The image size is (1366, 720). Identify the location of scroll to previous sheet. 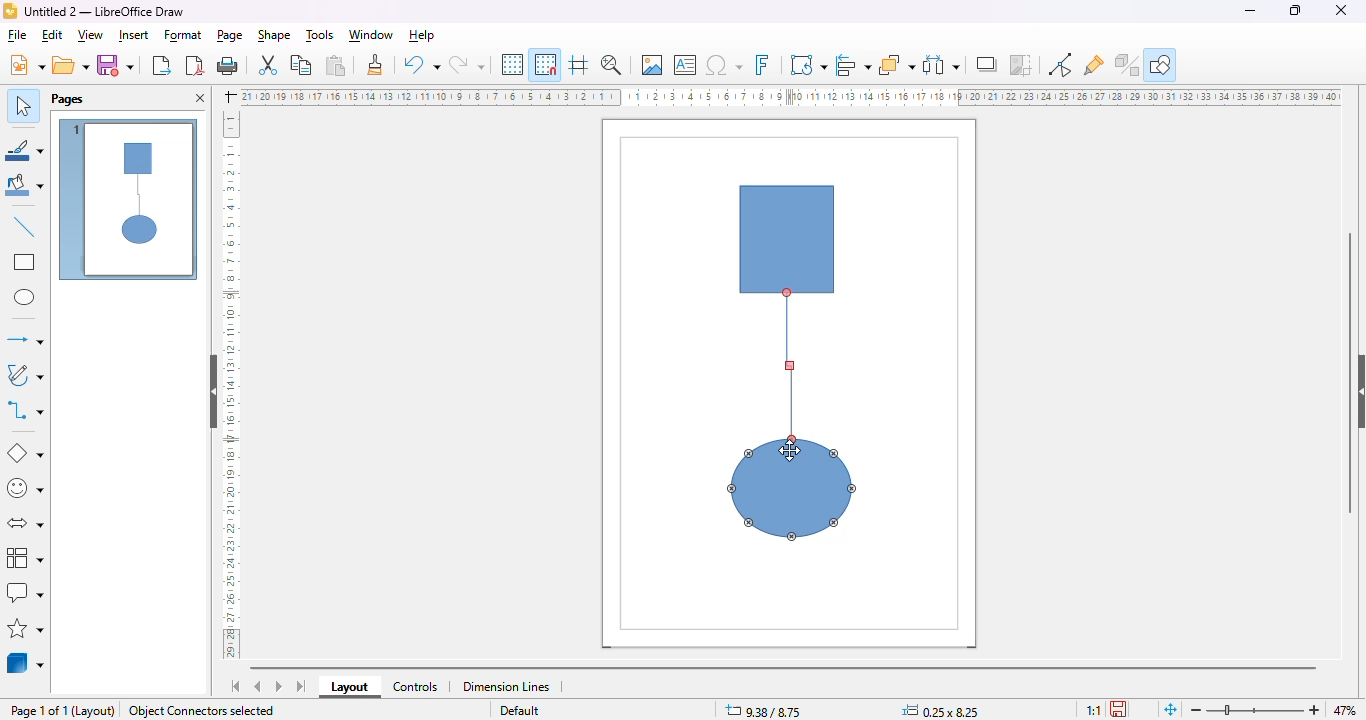
(258, 686).